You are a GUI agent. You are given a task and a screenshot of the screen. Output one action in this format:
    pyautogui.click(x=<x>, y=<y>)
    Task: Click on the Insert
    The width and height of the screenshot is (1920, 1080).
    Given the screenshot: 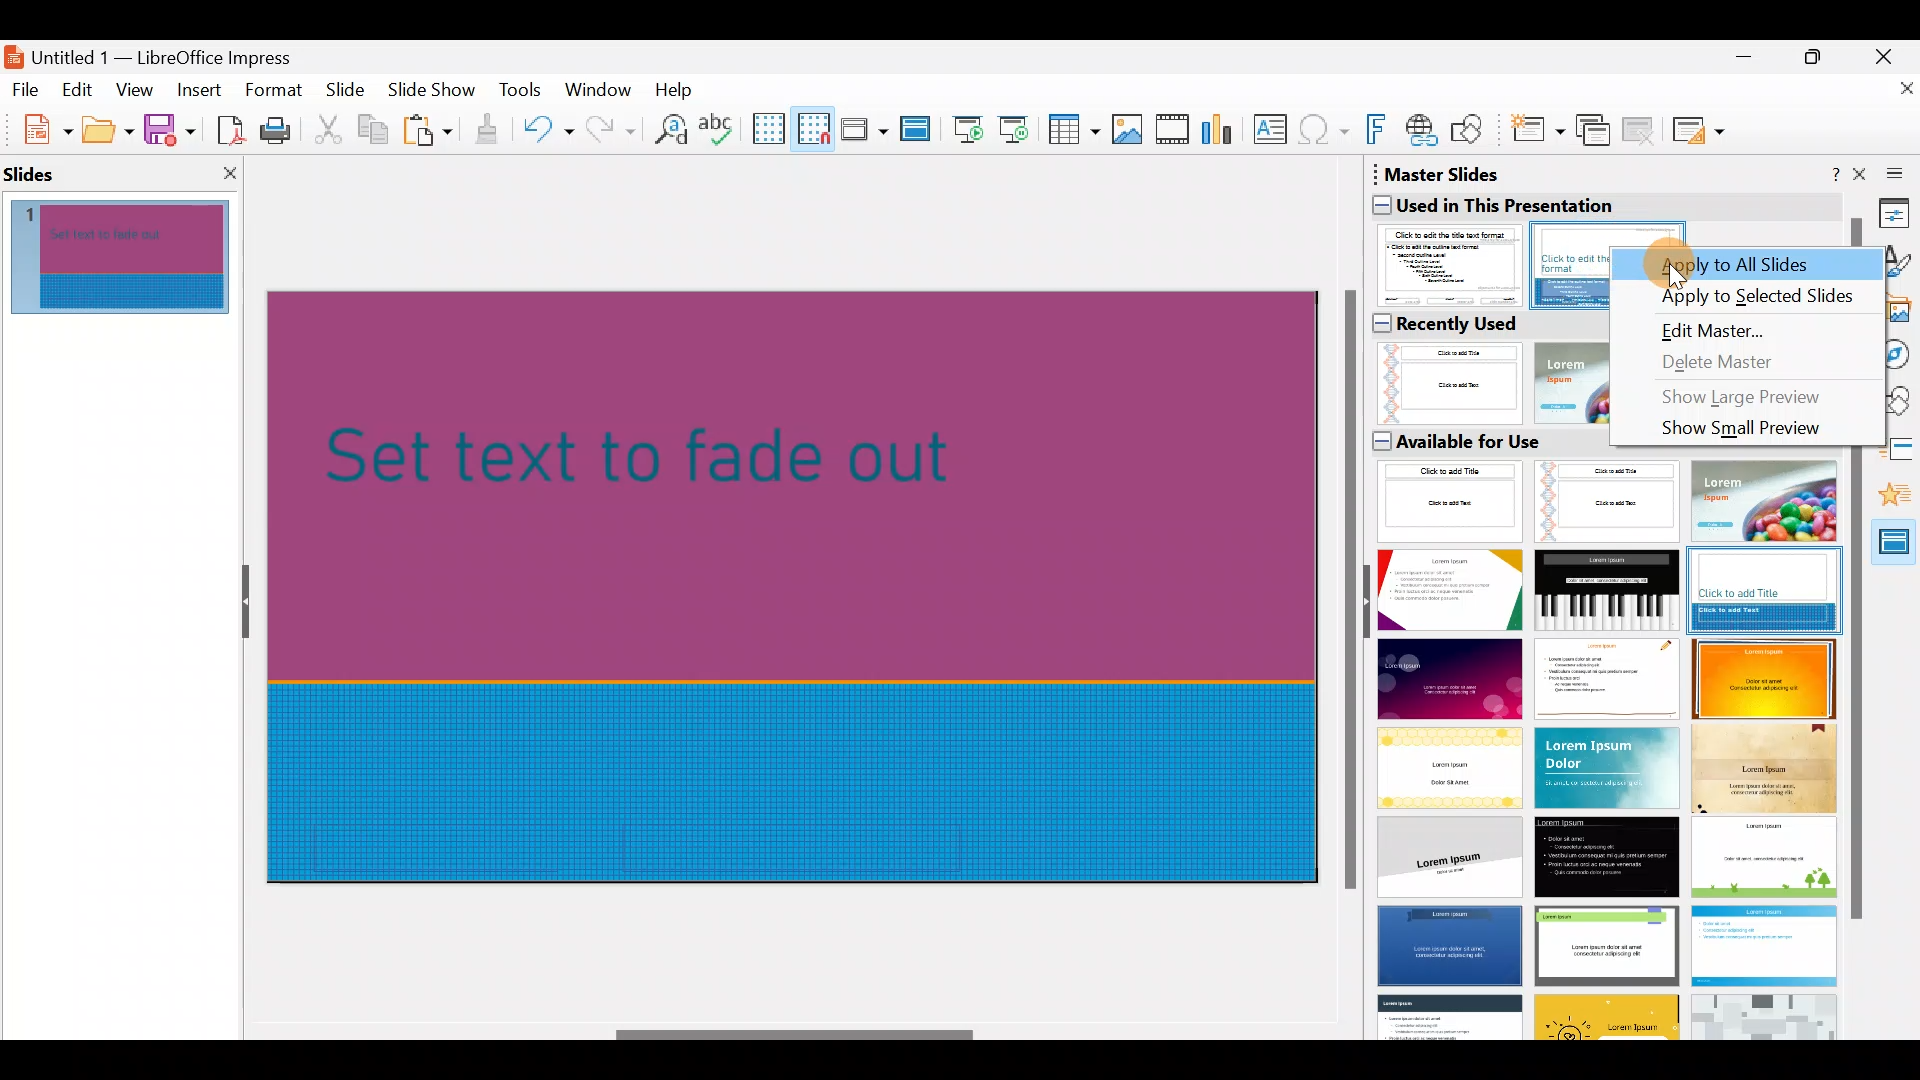 What is the action you would take?
    pyautogui.click(x=198, y=90)
    